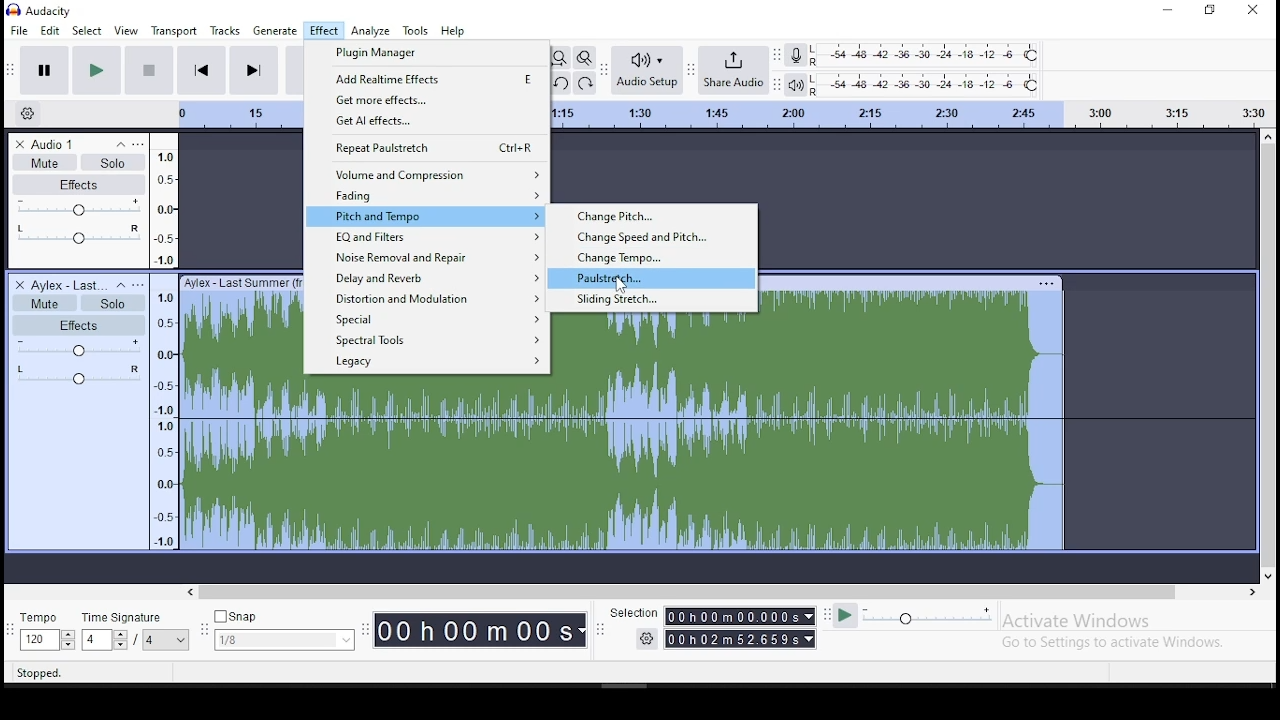 Image resolution: width=1280 pixels, height=720 pixels. I want to click on pitch and tempo, so click(427, 216).